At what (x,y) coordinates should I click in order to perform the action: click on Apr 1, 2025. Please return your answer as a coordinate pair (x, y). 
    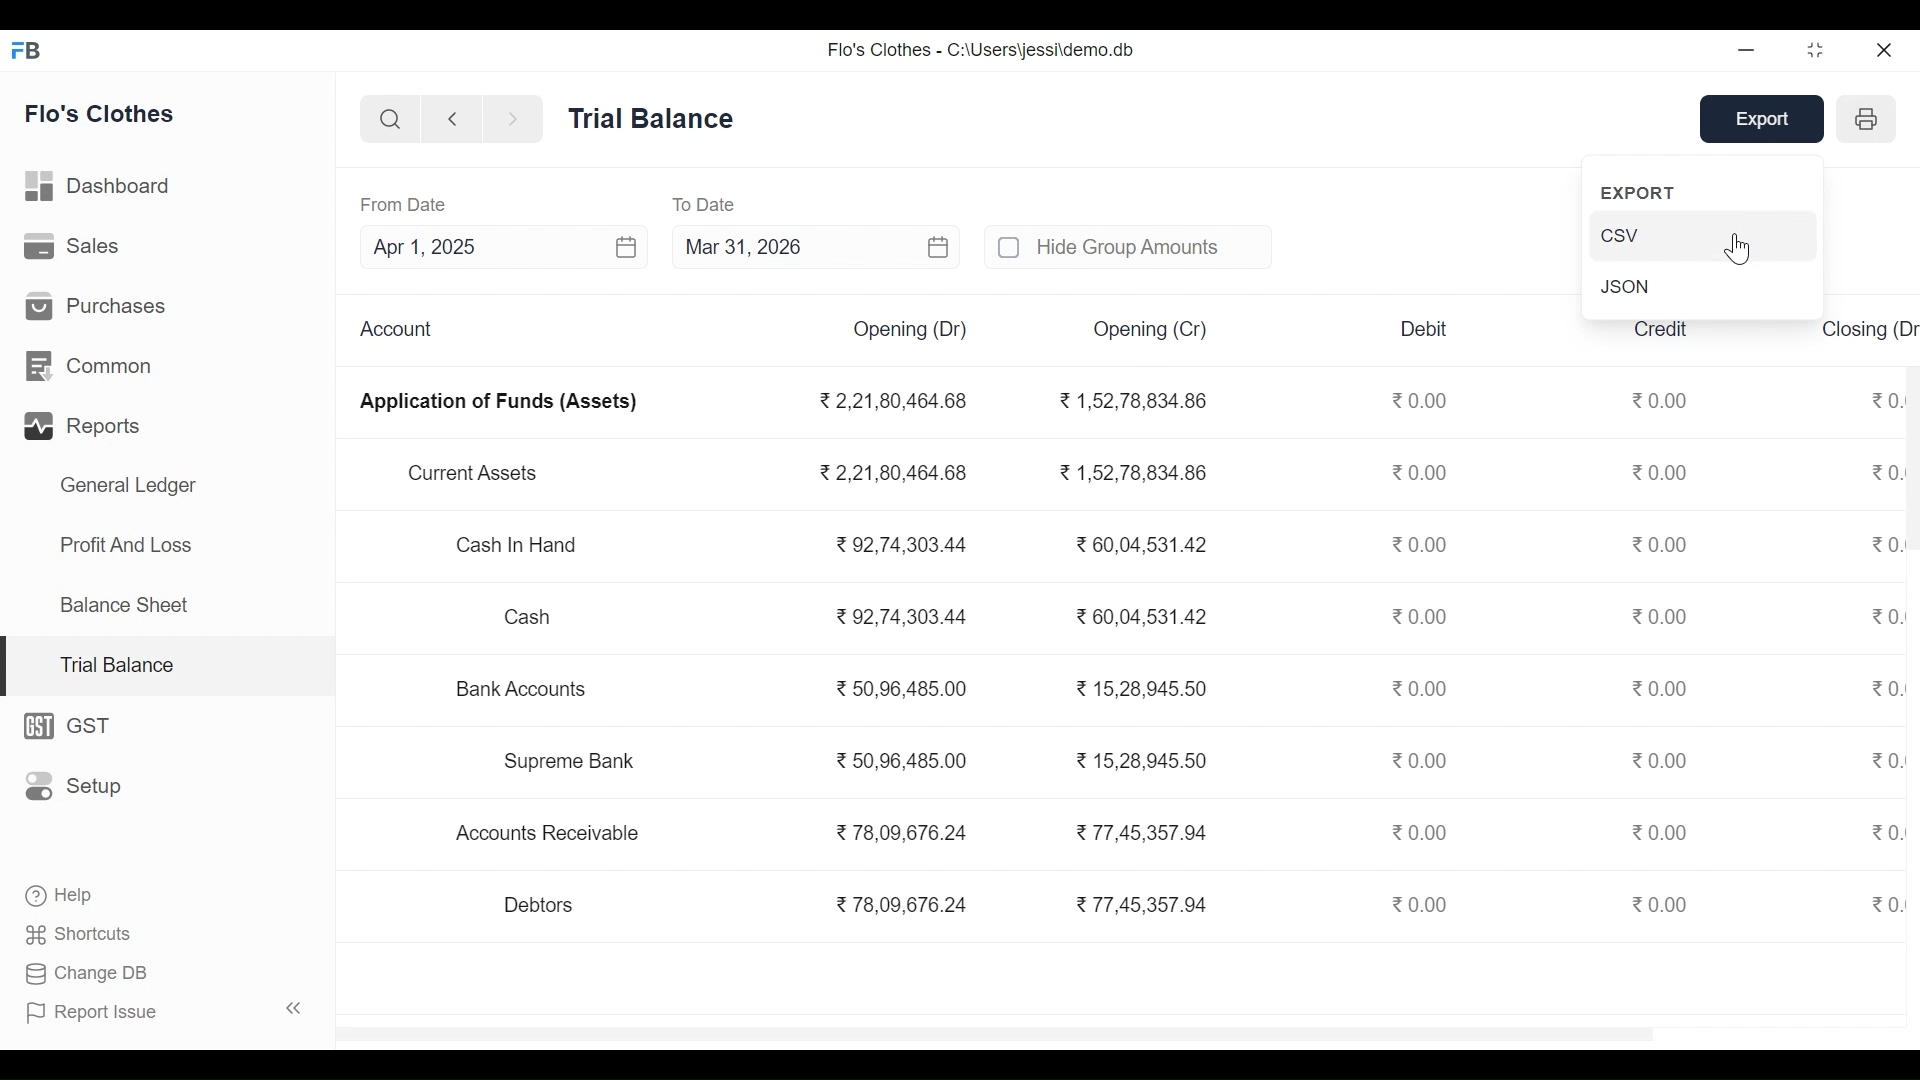
    Looking at the image, I should click on (502, 246).